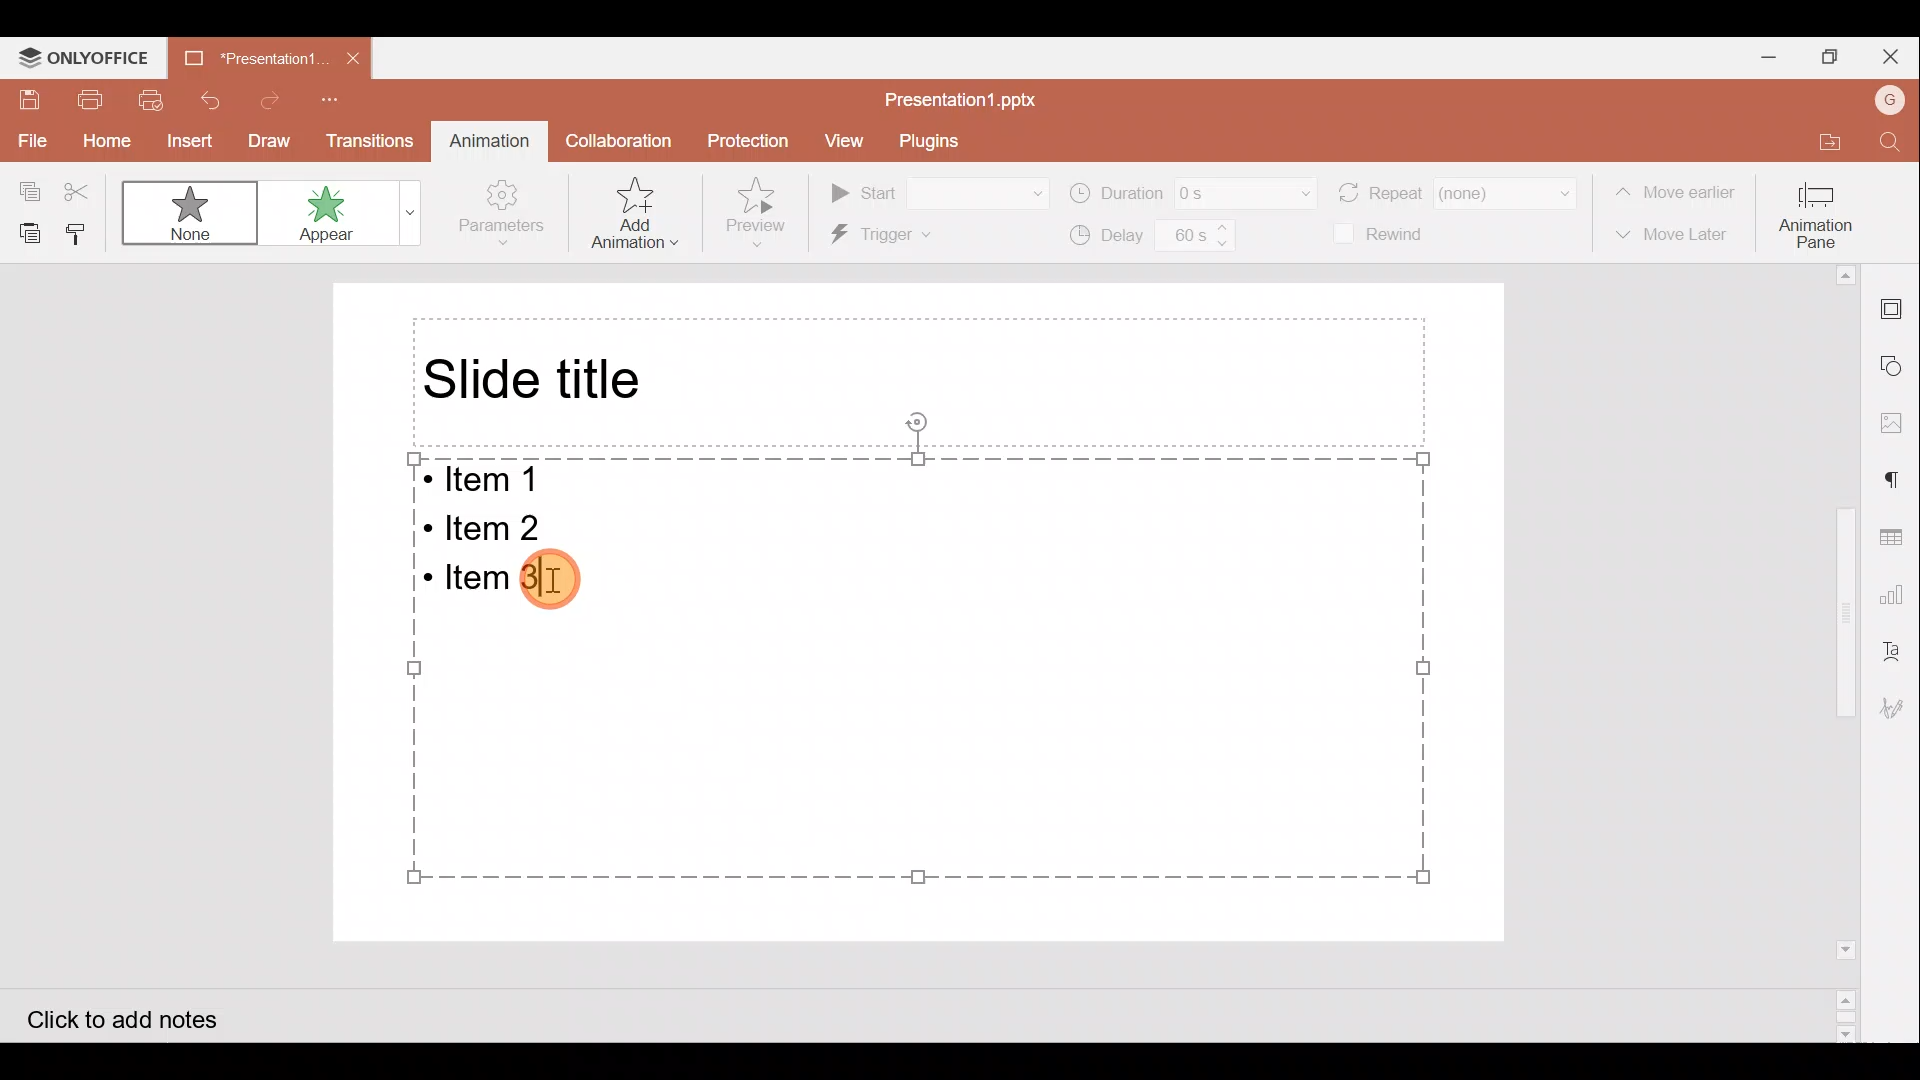 Image resolution: width=1920 pixels, height=1080 pixels. I want to click on Scroll bar, so click(1838, 651).